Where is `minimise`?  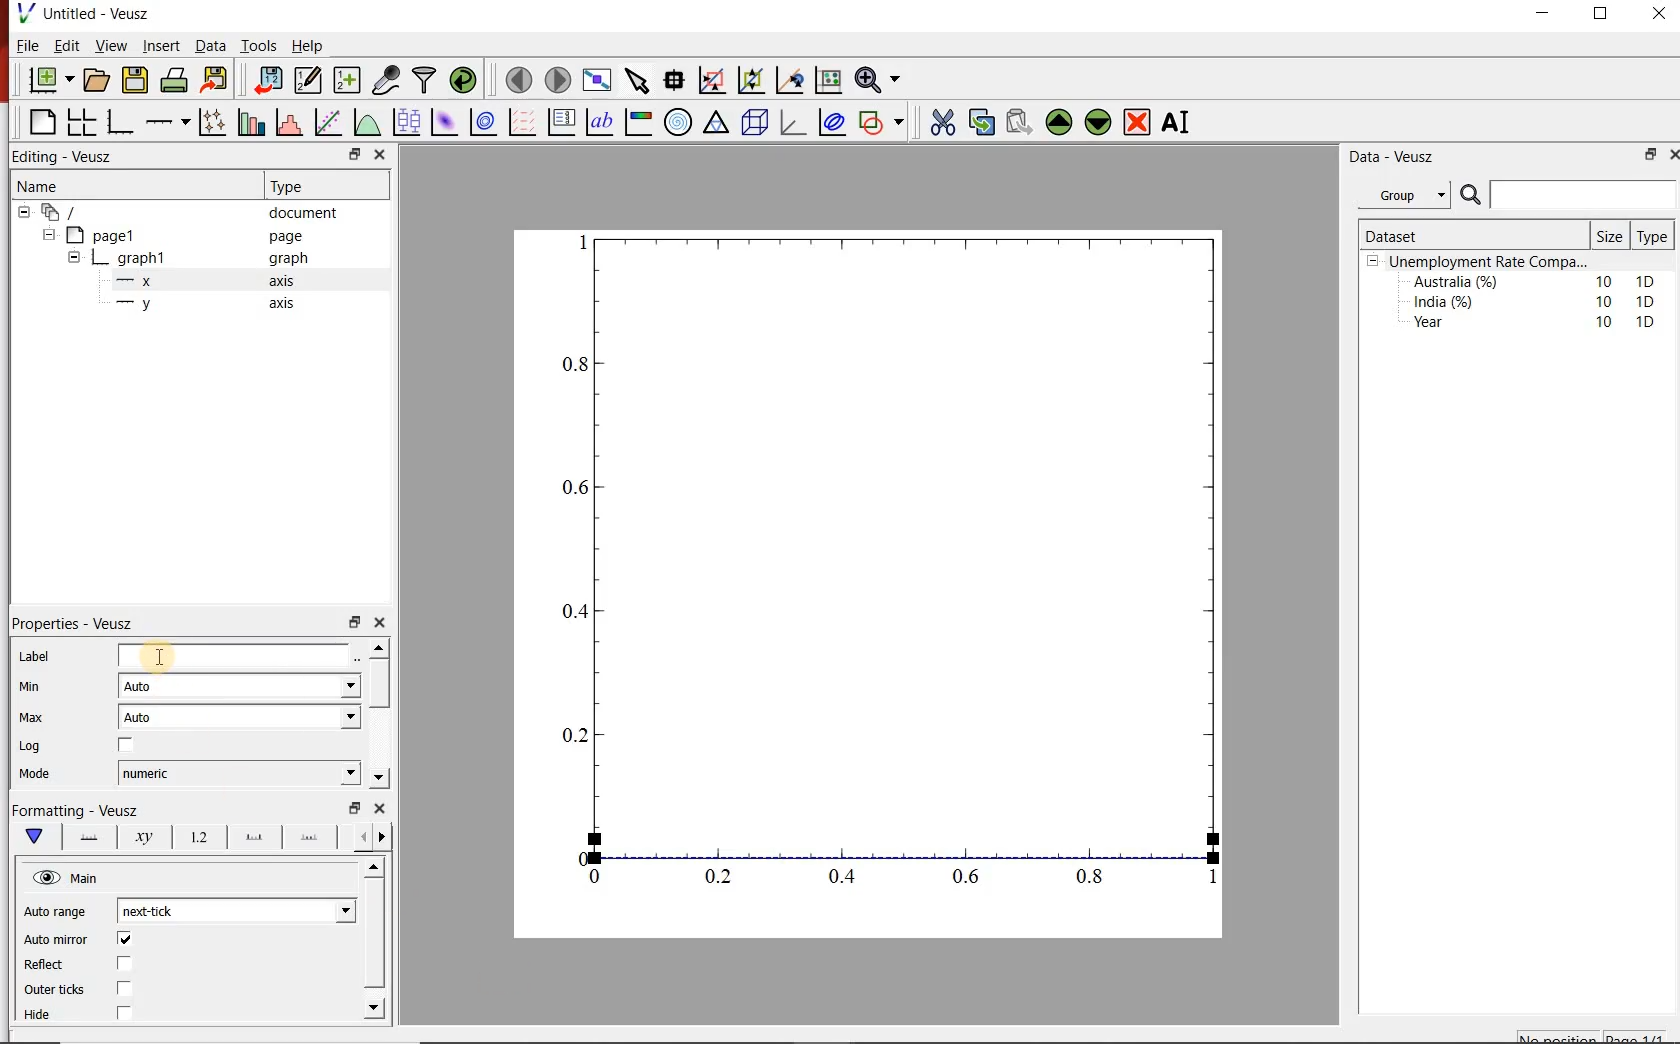
minimise is located at coordinates (354, 621).